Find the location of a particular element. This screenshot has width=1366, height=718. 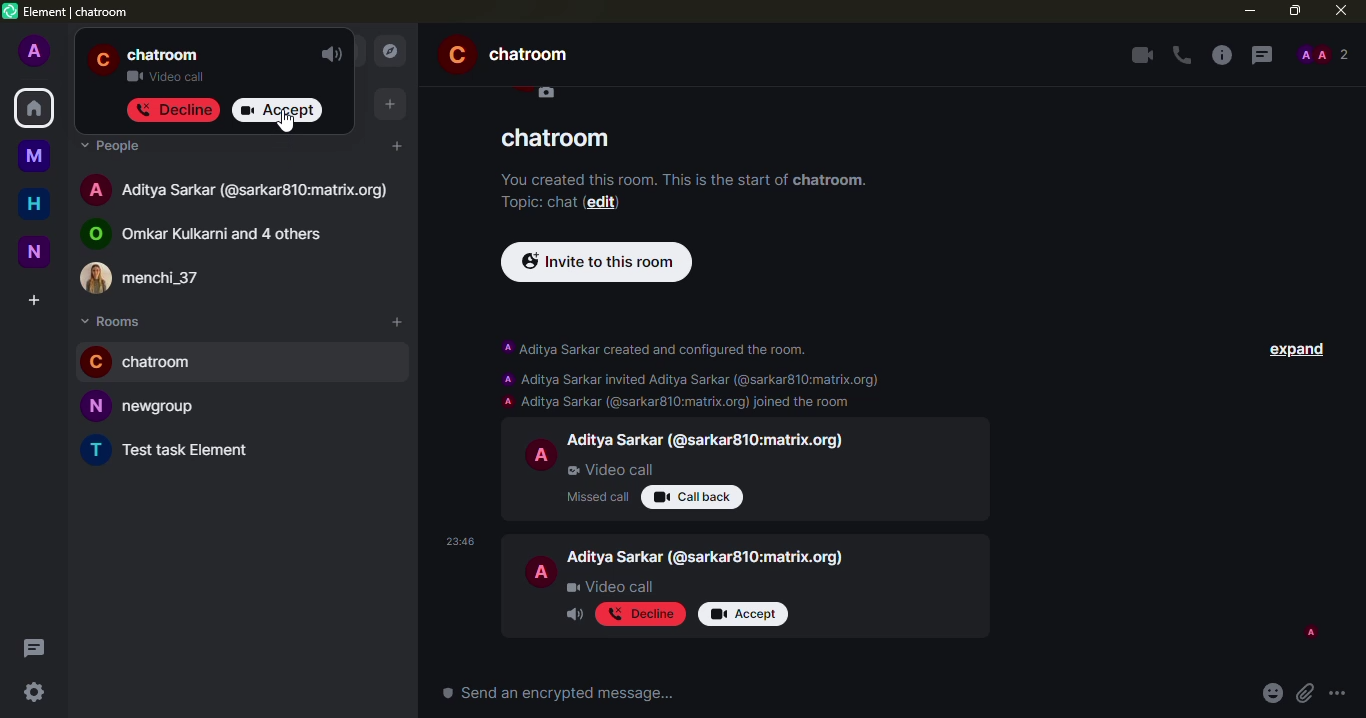

add is located at coordinates (387, 104).